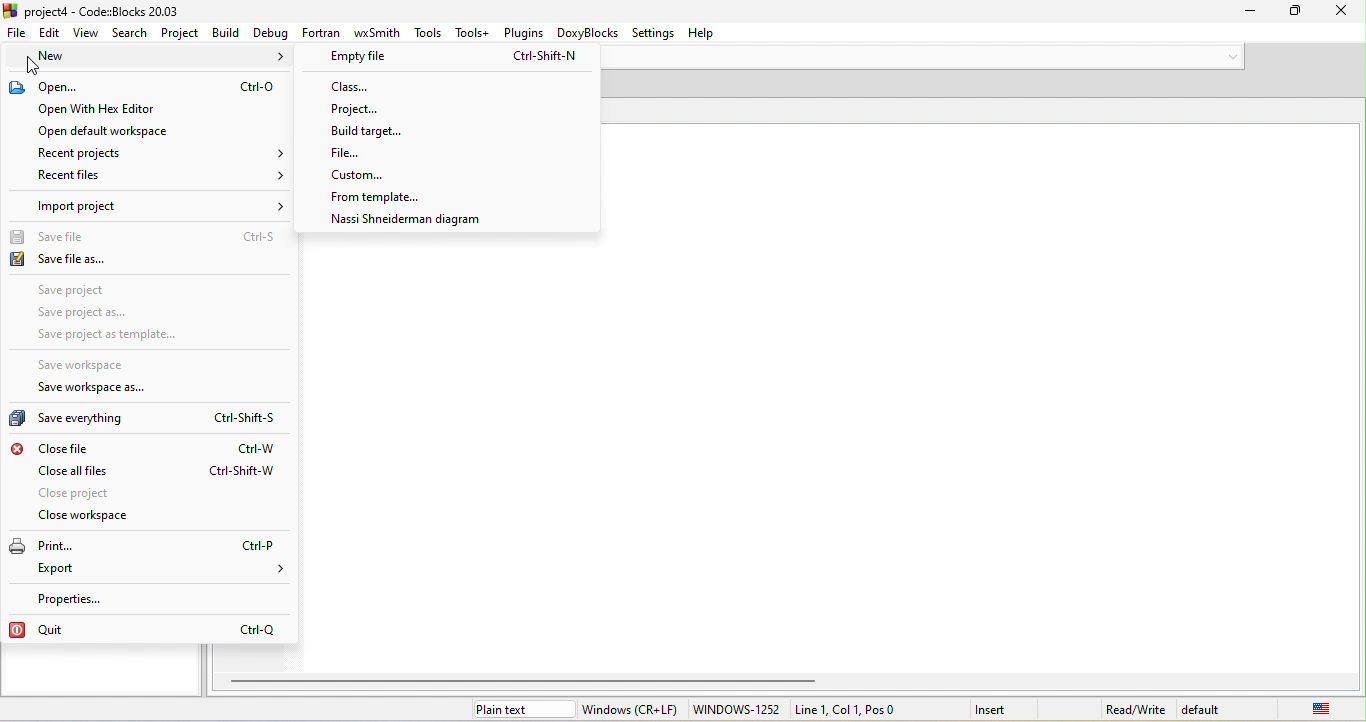 This screenshot has height=722, width=1366. Describe the element at coordinates (471, 32) in the screenshot. I see `tools+` at that location.